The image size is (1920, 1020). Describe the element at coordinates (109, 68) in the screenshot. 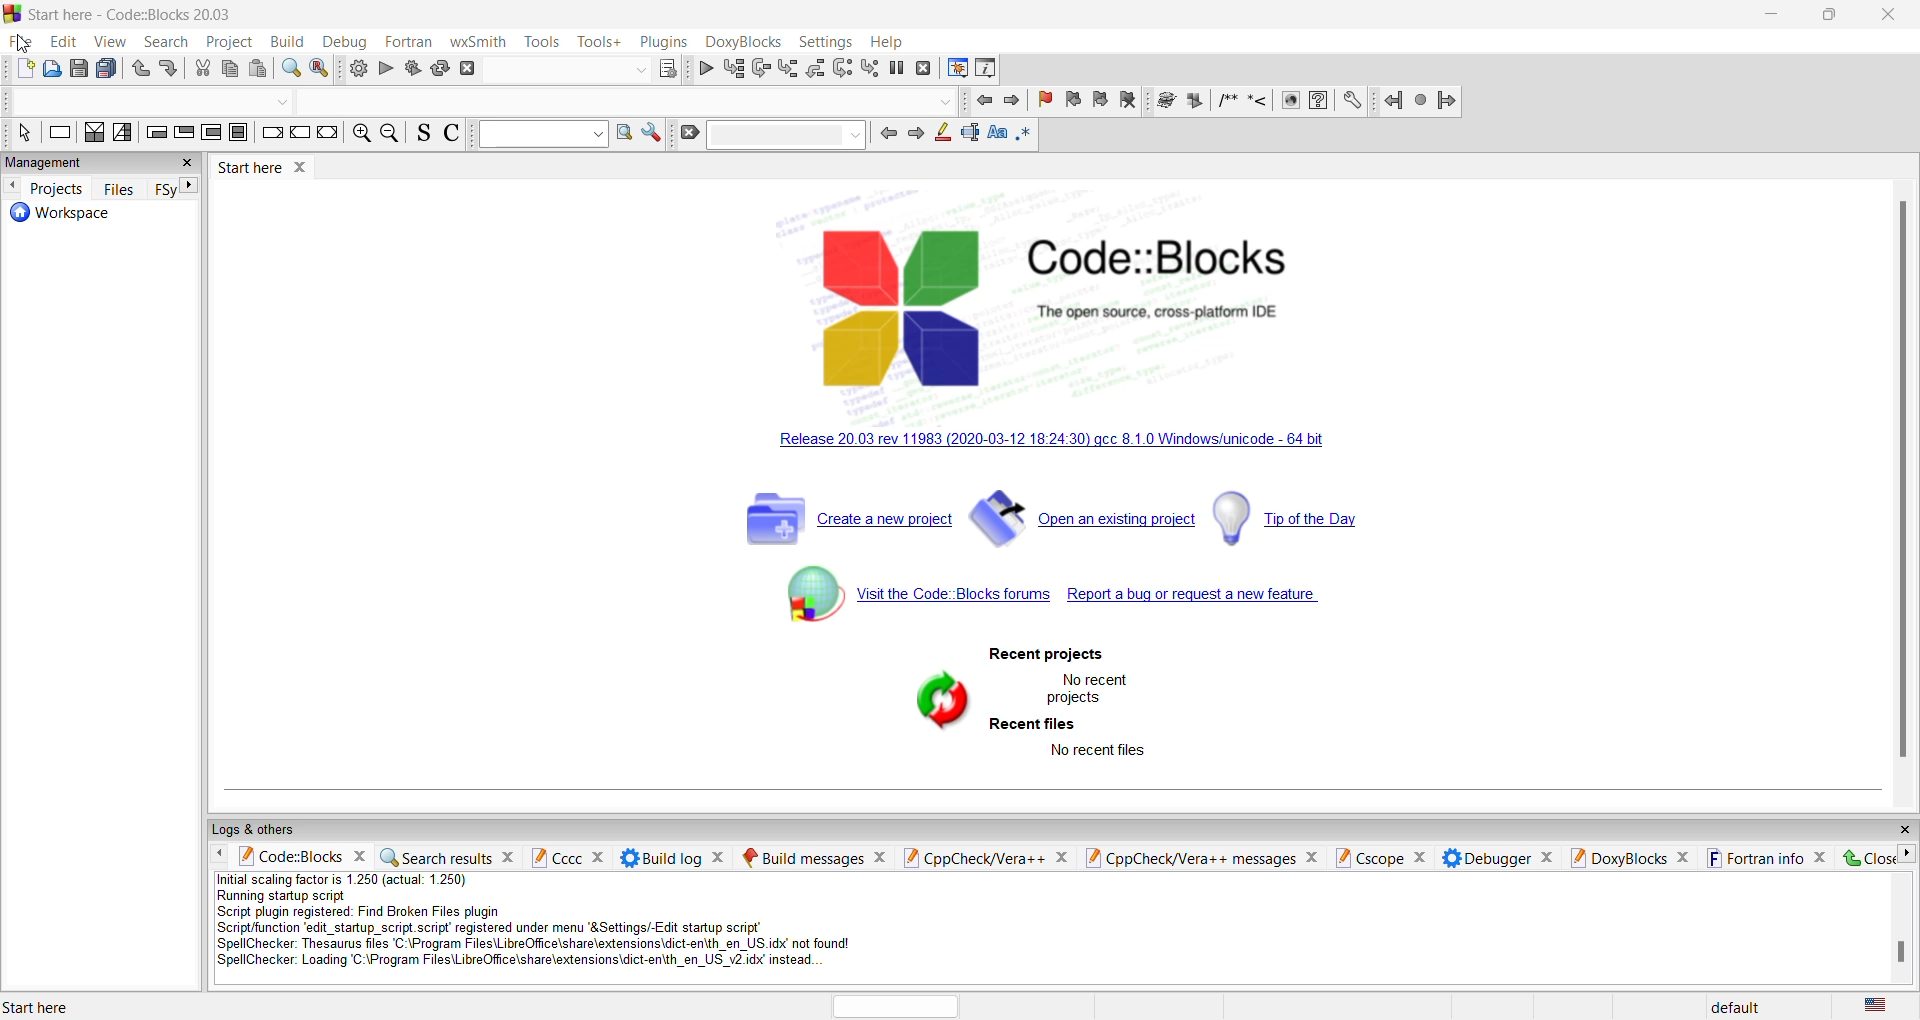

I see `save all` at that location.